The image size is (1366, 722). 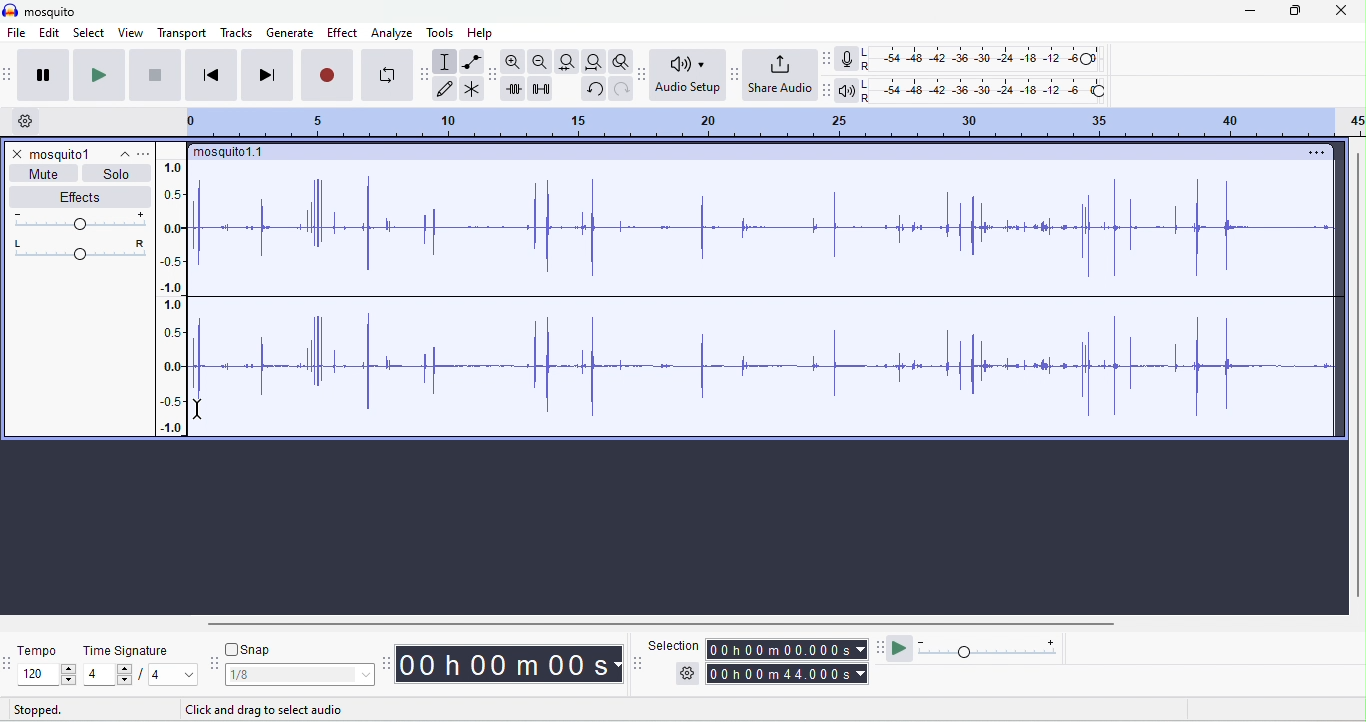 What do you see at coordinates (78, 153) in the screenshot?
I see `track1` at bounding box center [78, 153].